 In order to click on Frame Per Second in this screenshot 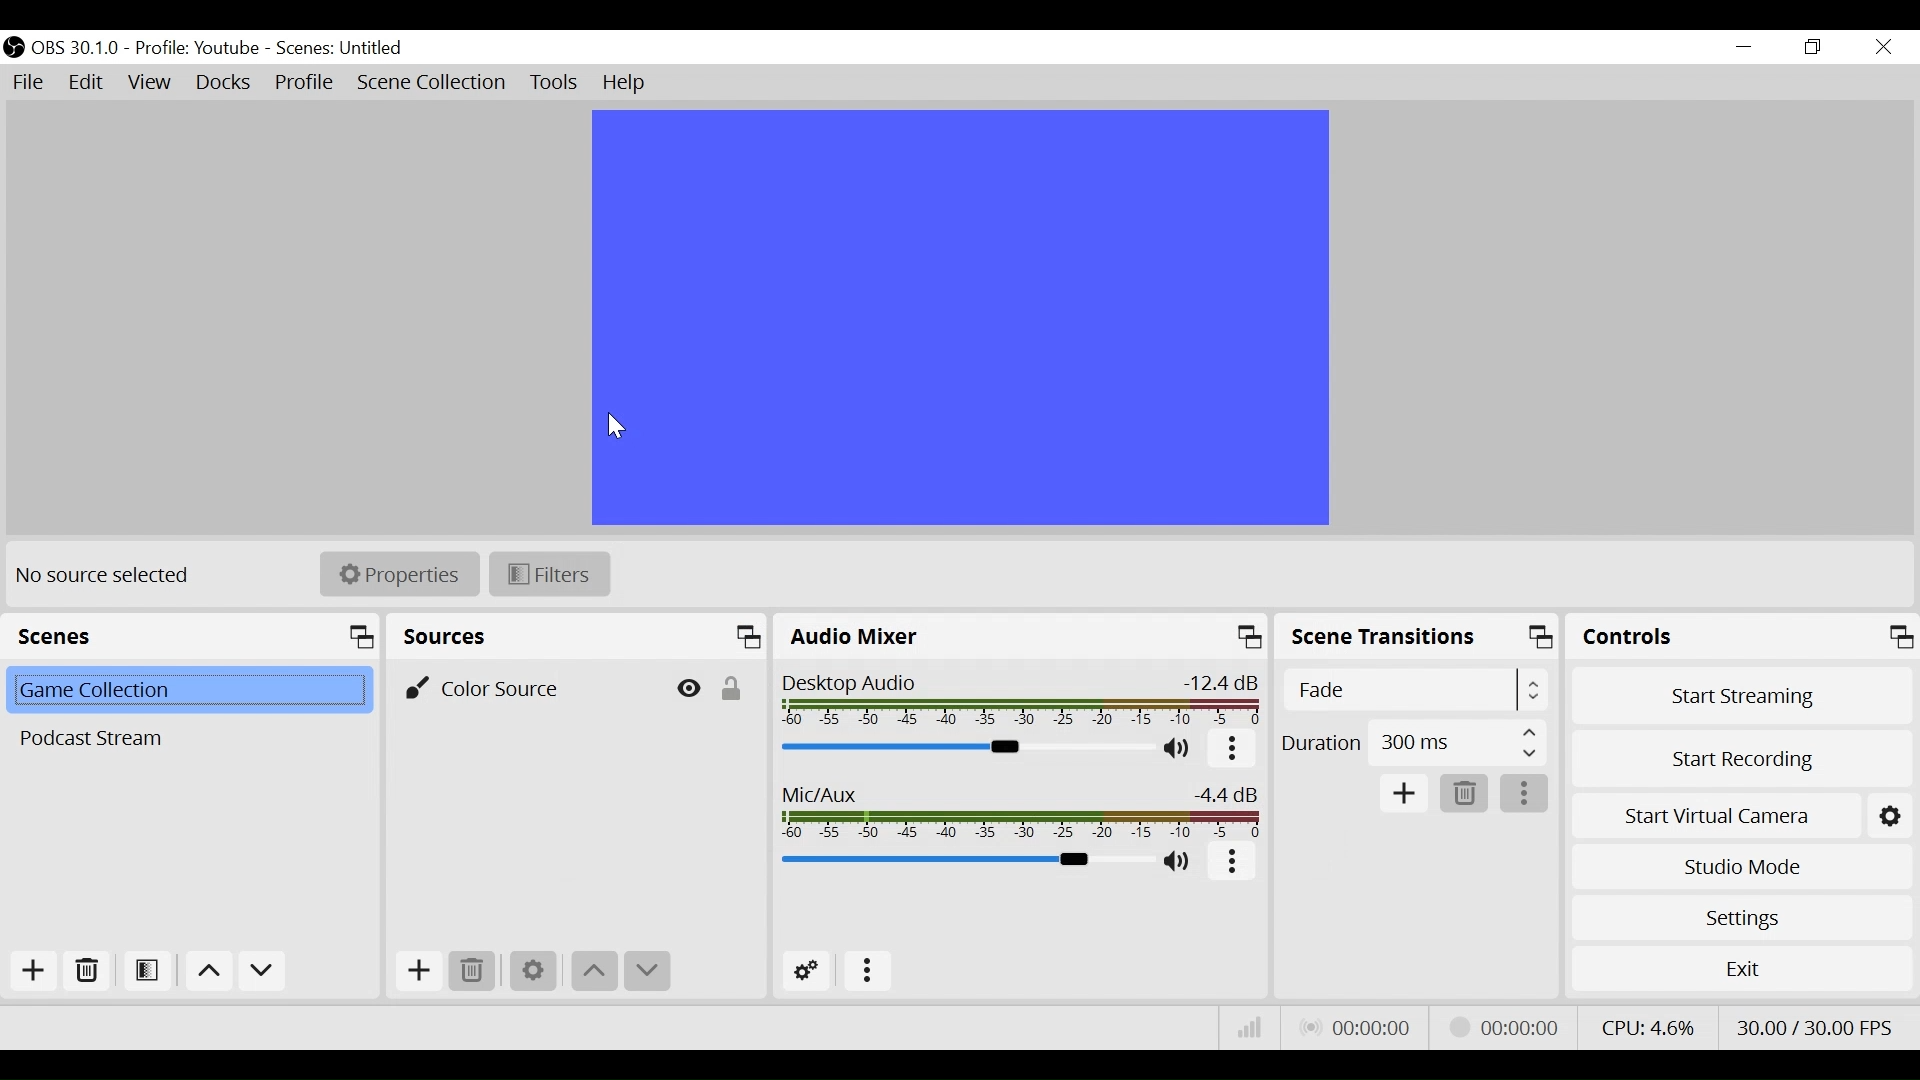, I will do `click(1816, 1027)`.